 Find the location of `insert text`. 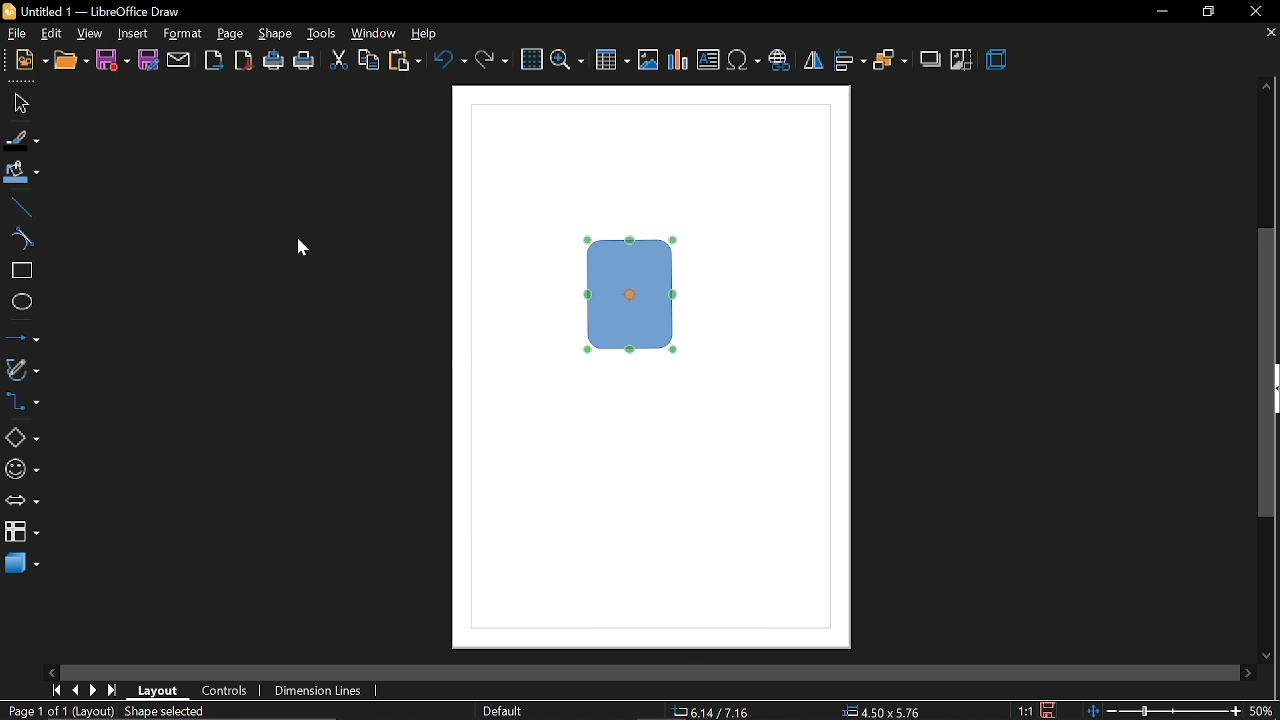

insert text is located at coordinates (710, 61).